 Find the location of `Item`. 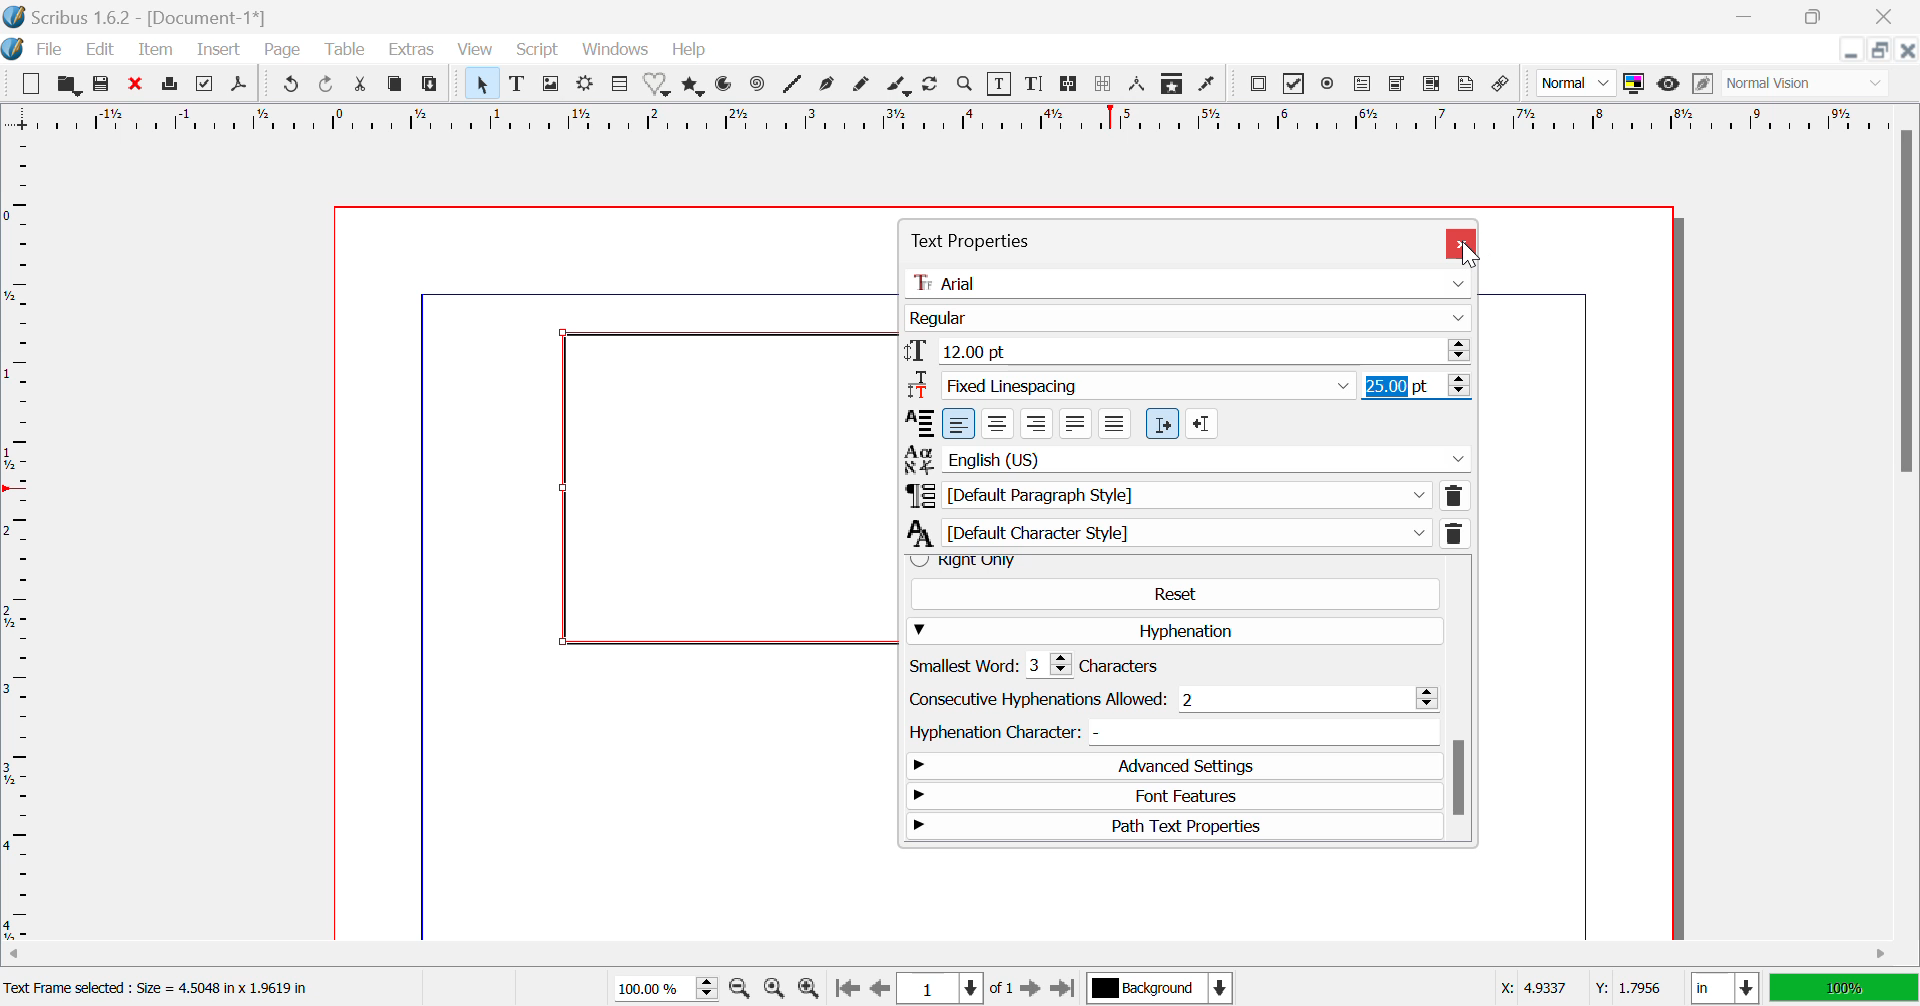

Item is located at coordinates (156, 52).